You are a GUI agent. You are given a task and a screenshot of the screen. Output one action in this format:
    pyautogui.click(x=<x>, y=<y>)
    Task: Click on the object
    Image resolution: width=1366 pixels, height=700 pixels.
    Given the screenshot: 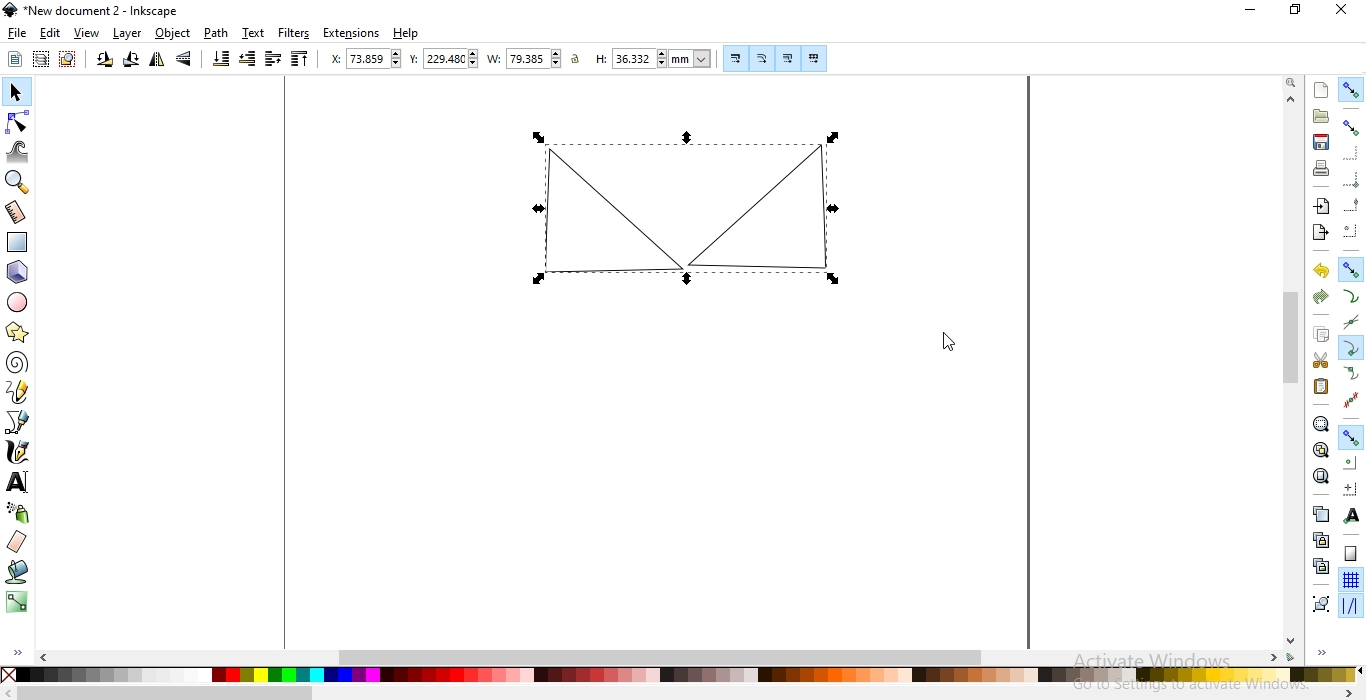 What is the action you would take?
    pyautogui.click(x=172, y=34)
    